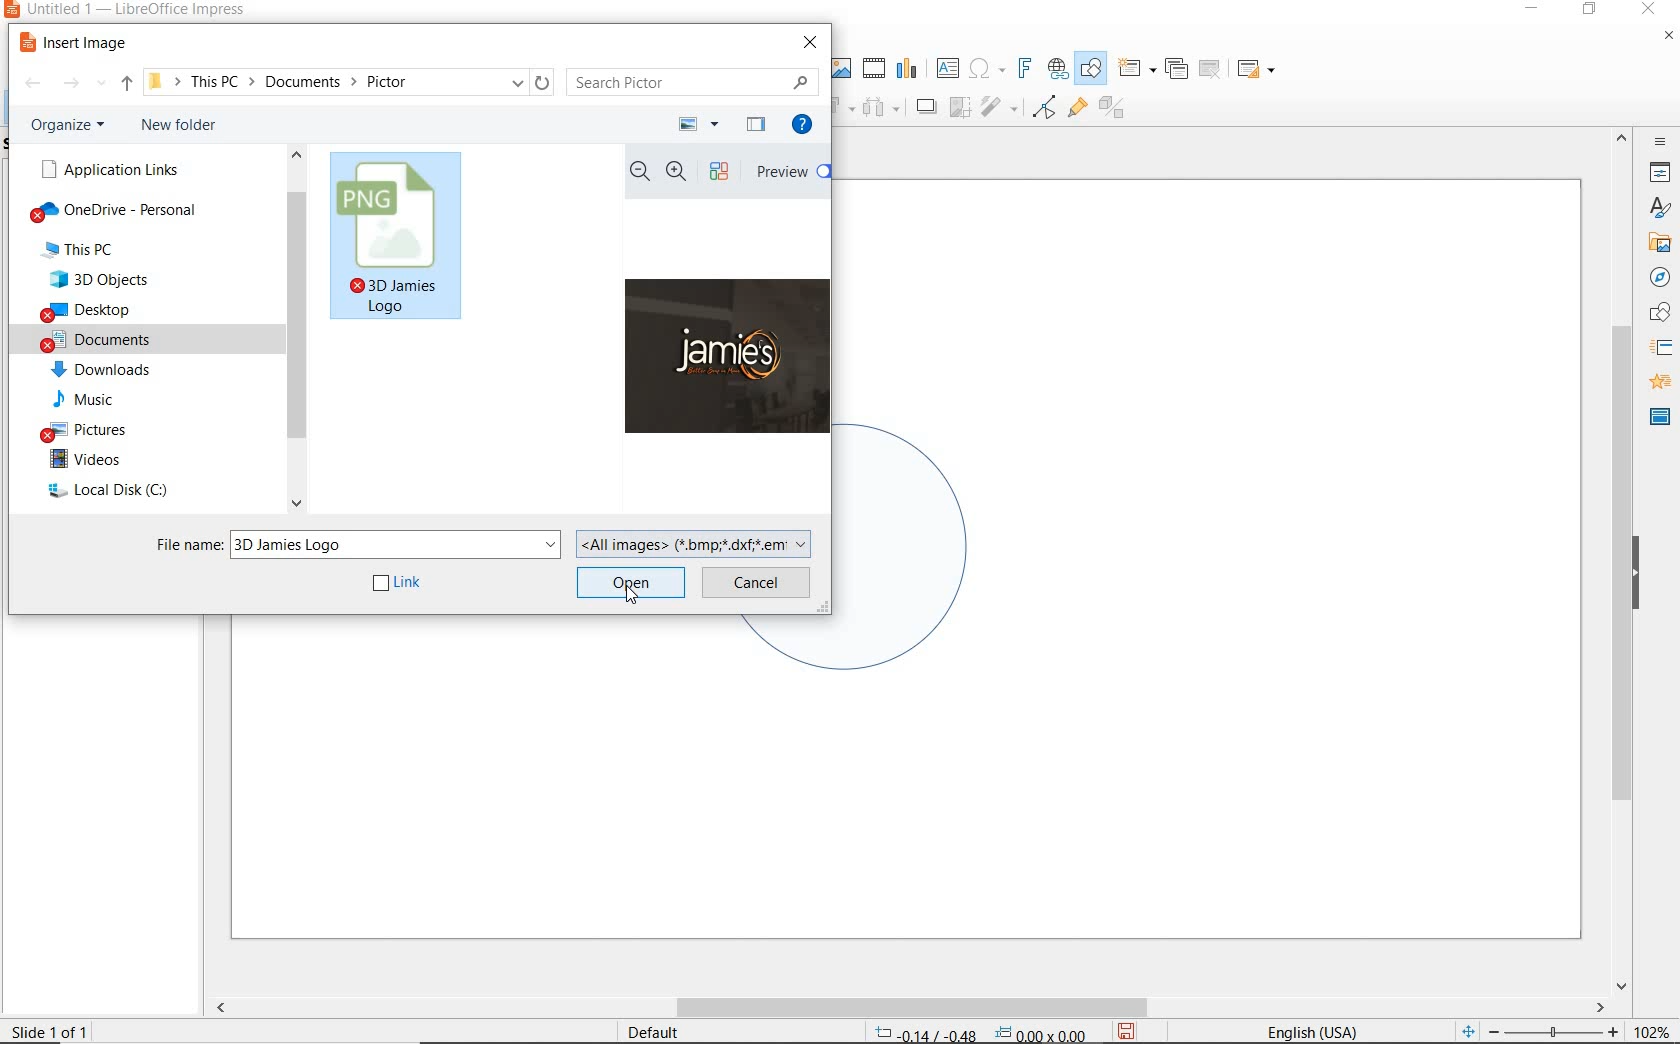 The height and width of the screenshot is (1044, 1680). What do you see at coordinates (1091, 69) in the screenshot?
I see `show draw functions` at bounding box center [1091, 69].